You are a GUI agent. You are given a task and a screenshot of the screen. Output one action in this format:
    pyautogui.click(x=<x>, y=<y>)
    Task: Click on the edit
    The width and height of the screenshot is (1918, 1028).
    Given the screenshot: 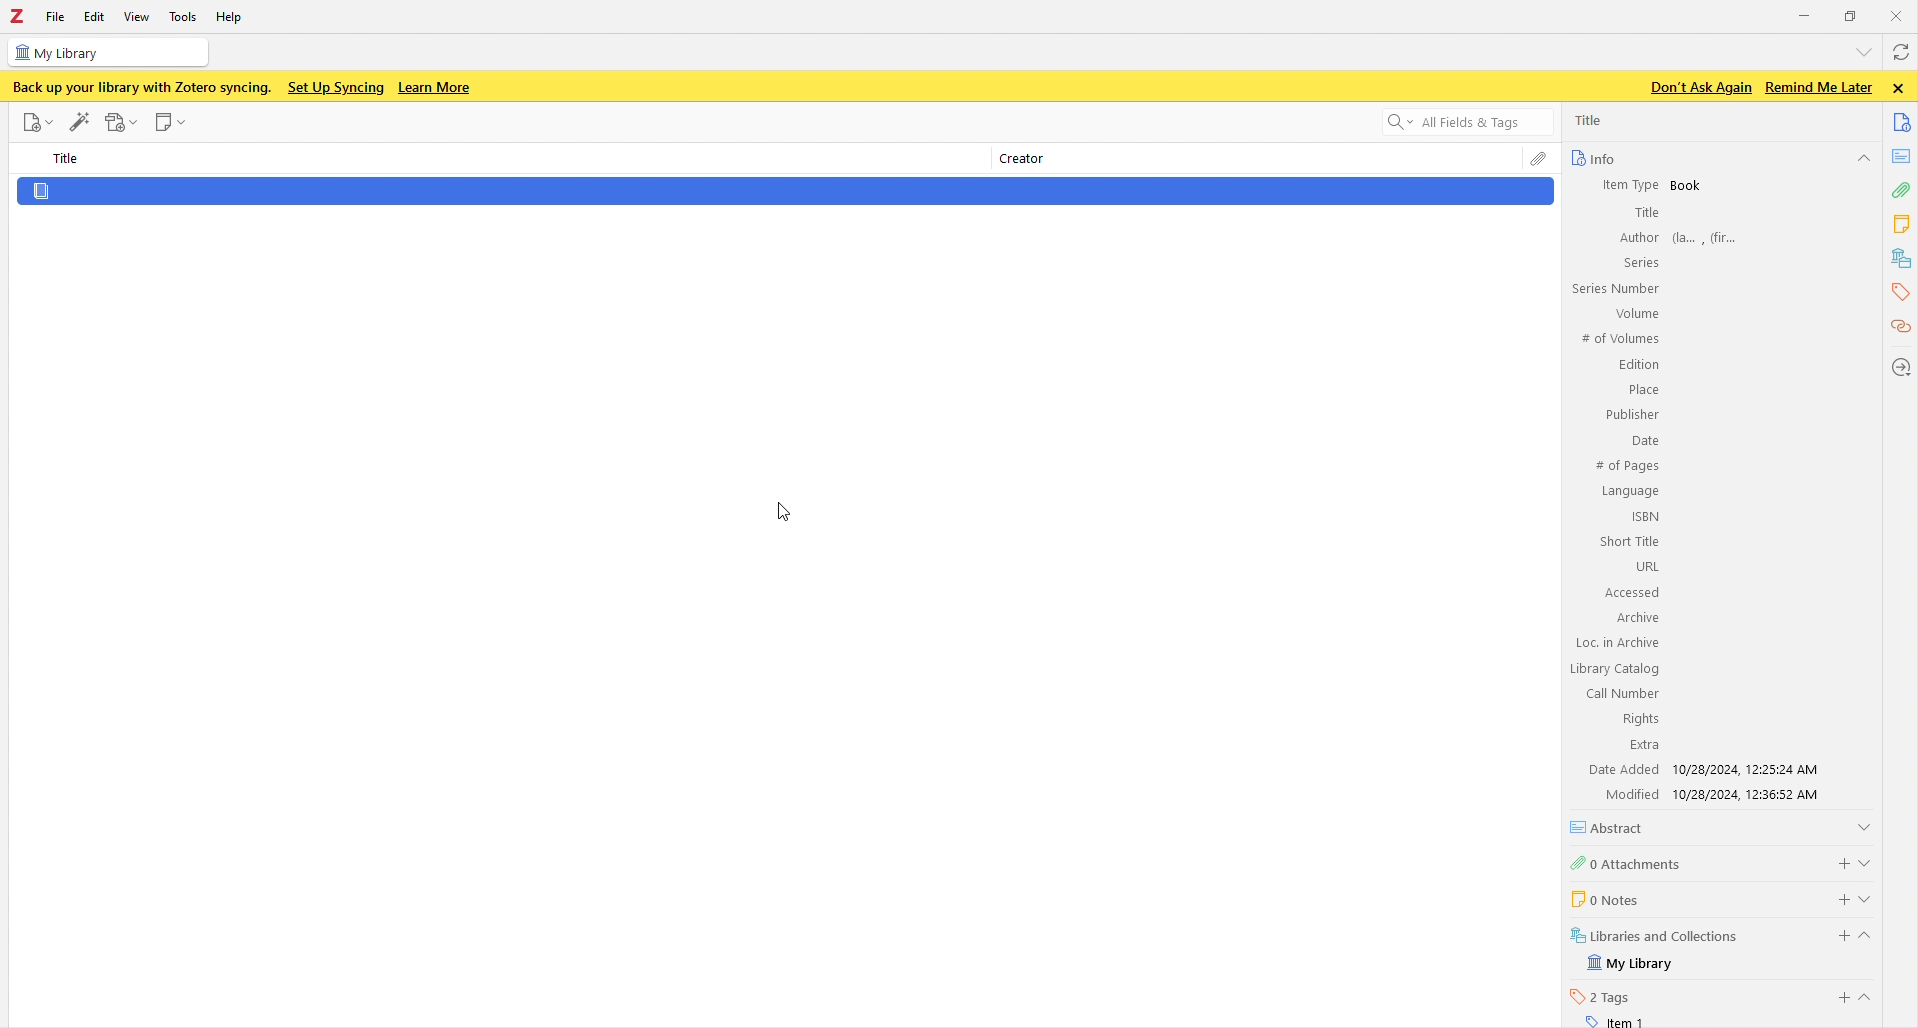 What is the action you would take?
    pyautogui.click(x=79, y=119)
    